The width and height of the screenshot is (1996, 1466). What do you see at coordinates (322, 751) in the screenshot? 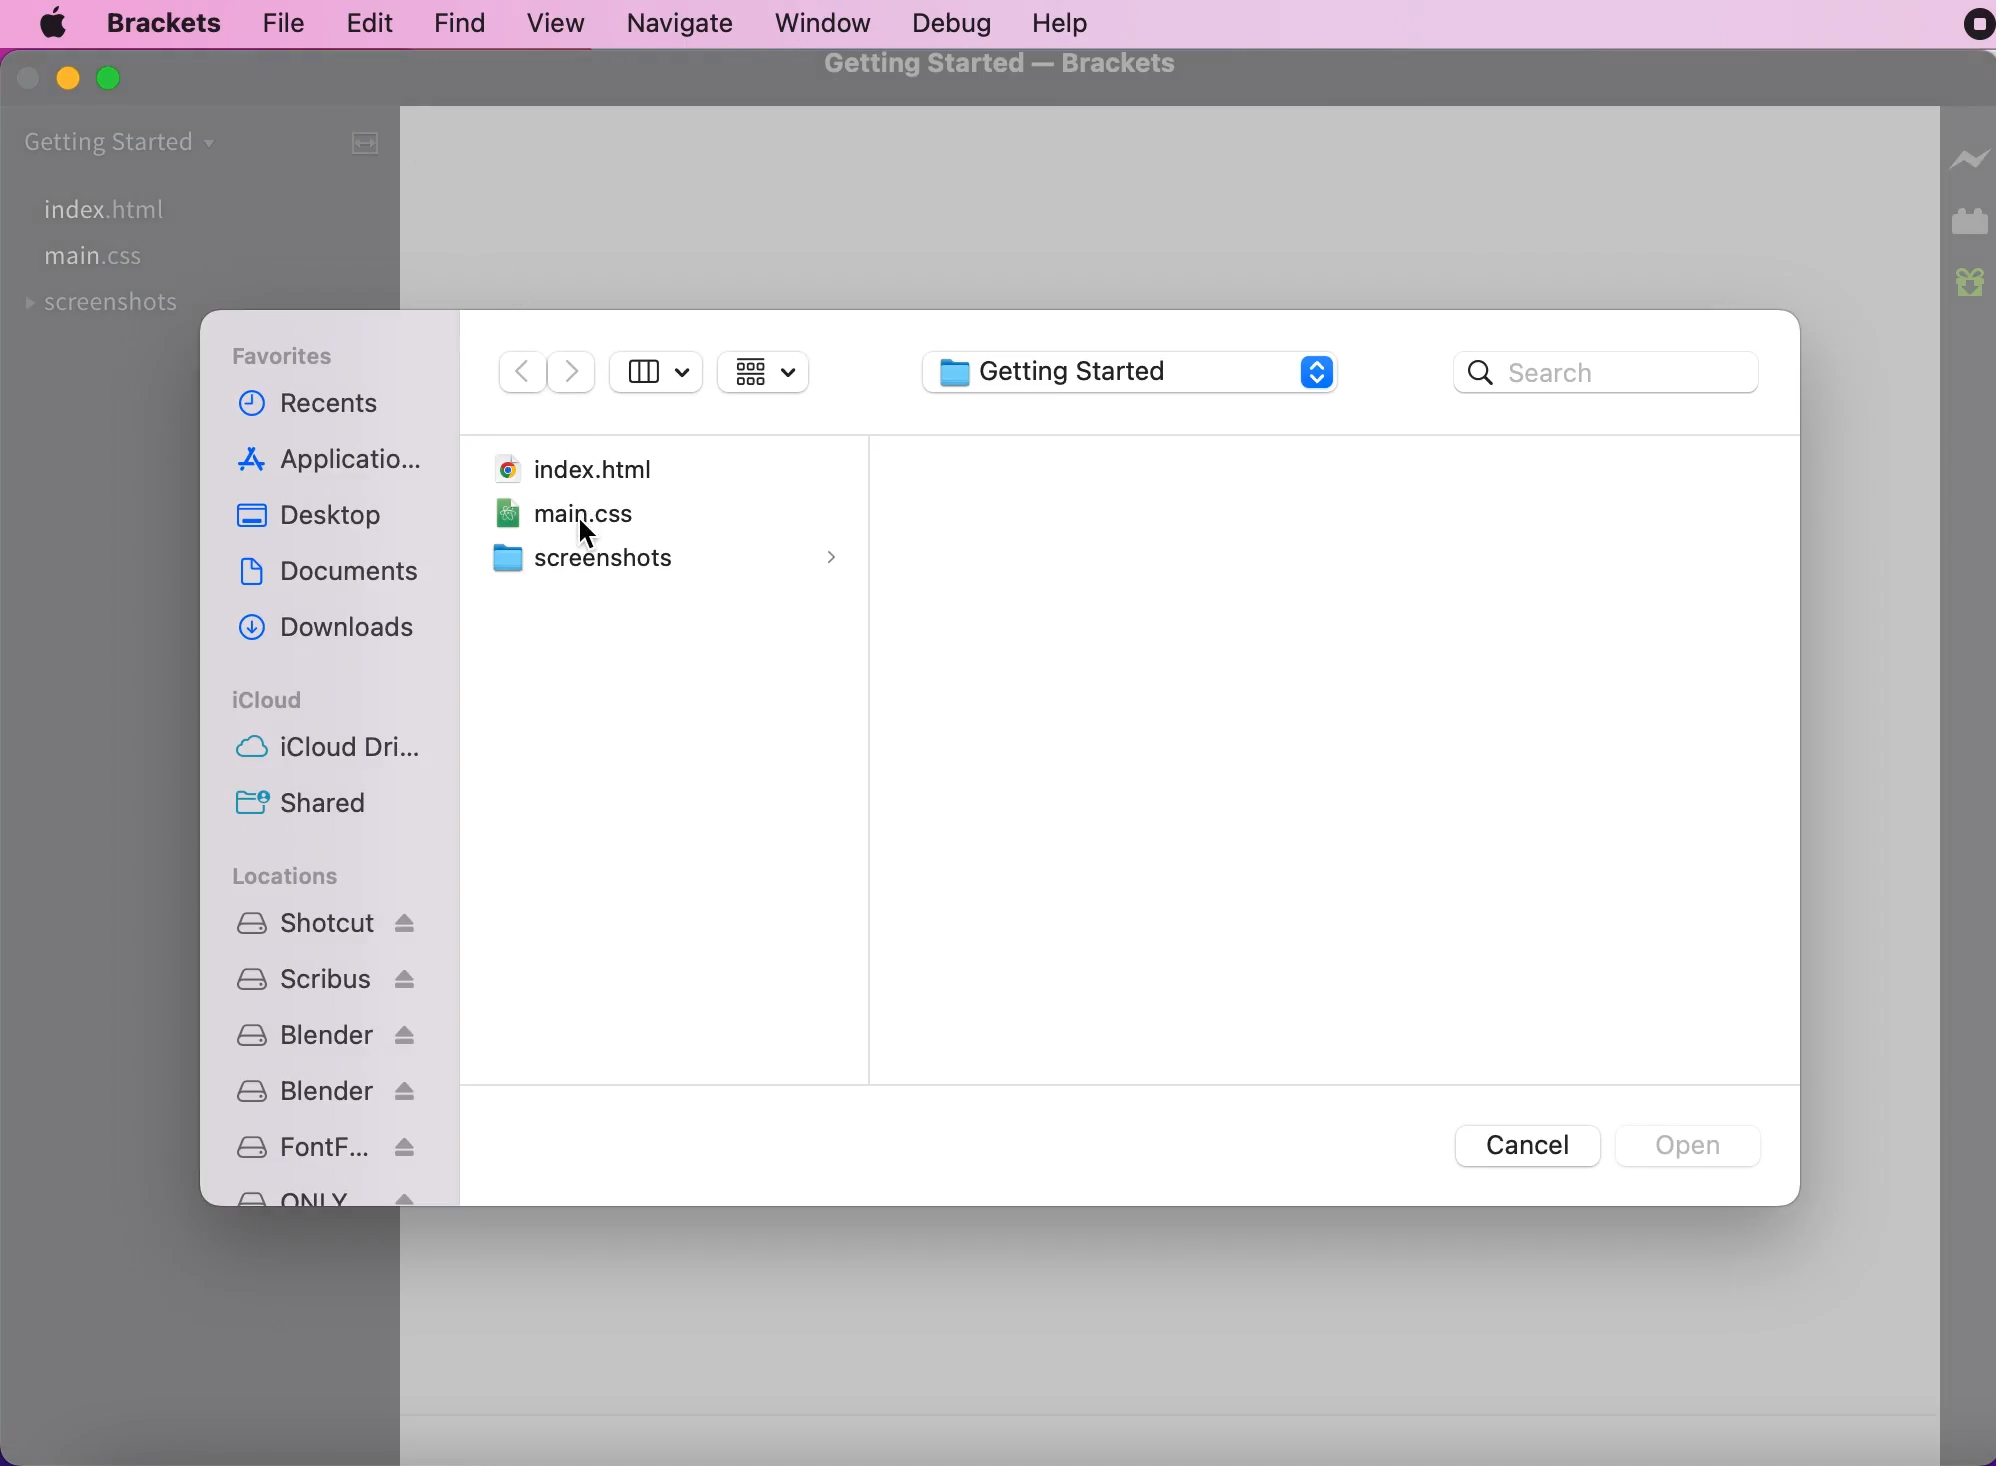
I see `icloud drive` at bounding box center [322, 751].